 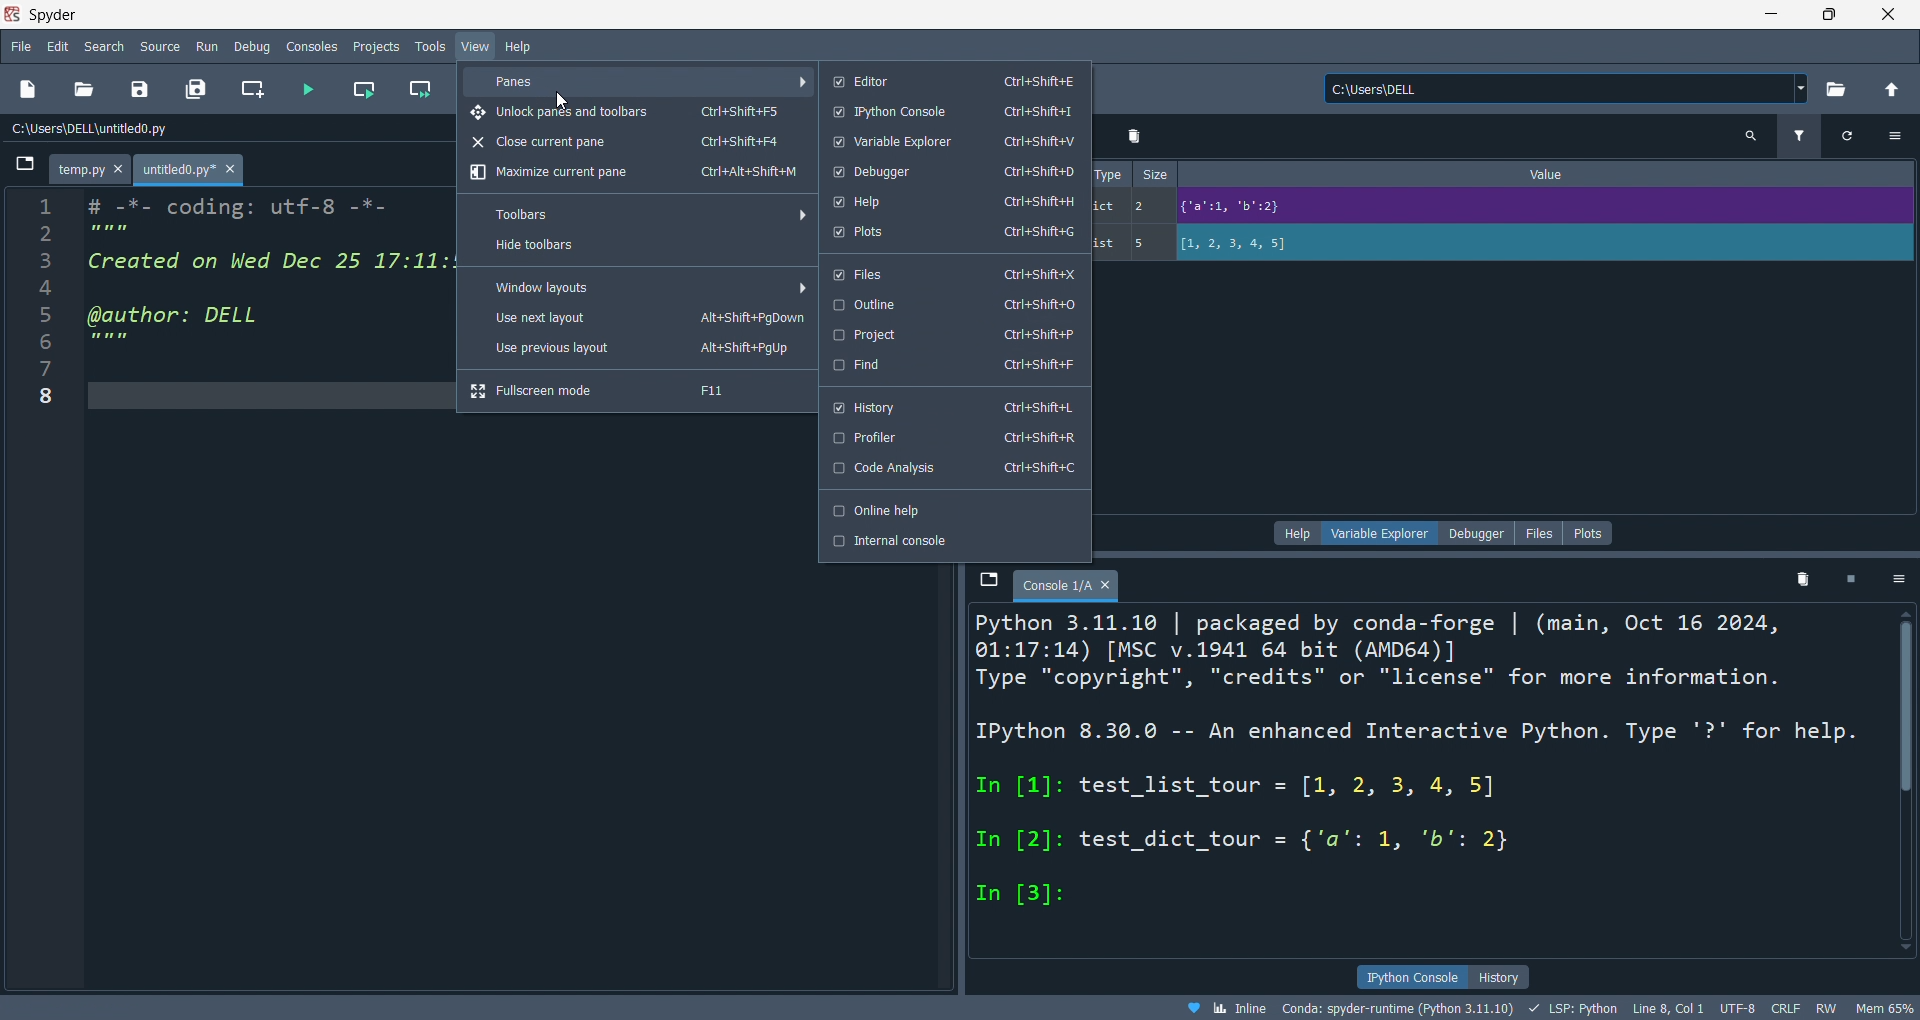 What do you see at coordinates (26, 168) in the screenshot?
I see `browse tabs` at bounding box center [26, 168].